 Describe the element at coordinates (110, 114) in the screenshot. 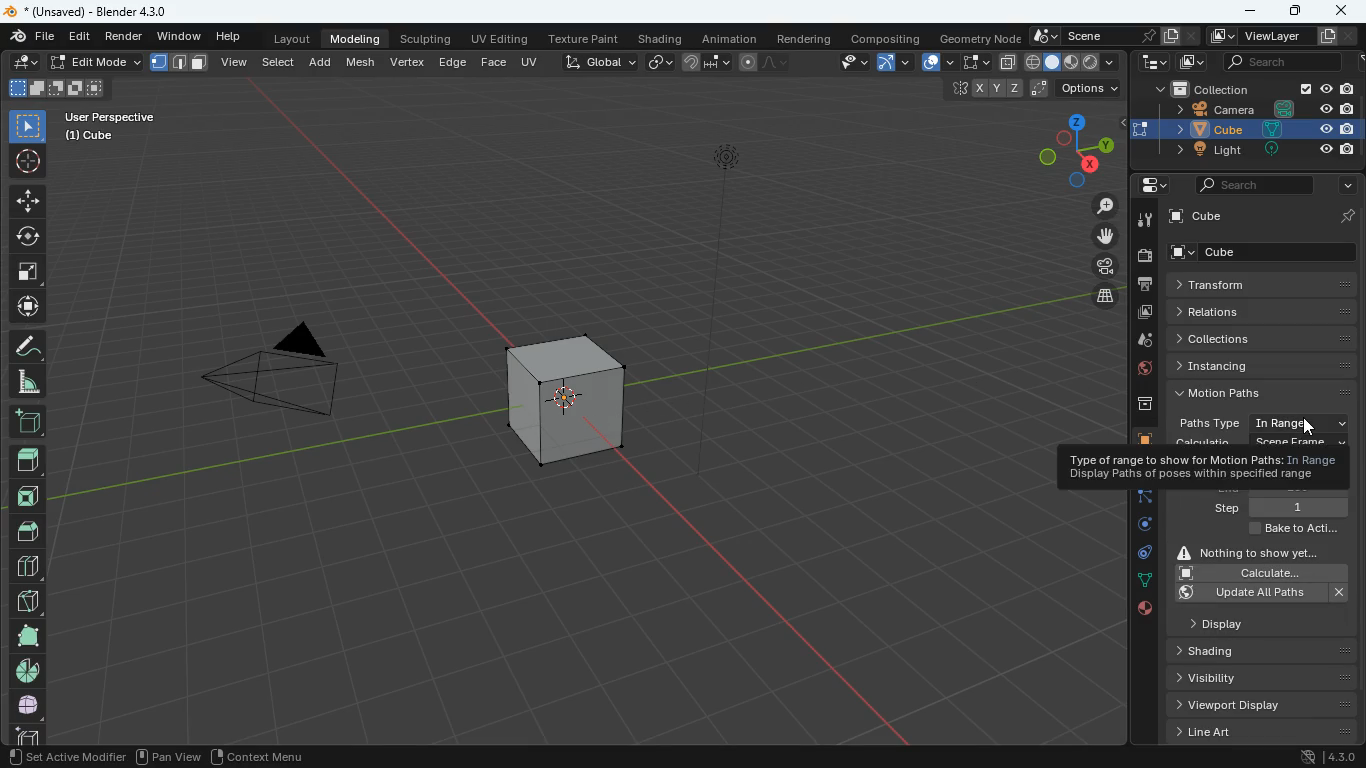

I see `User Perspective` at that location.